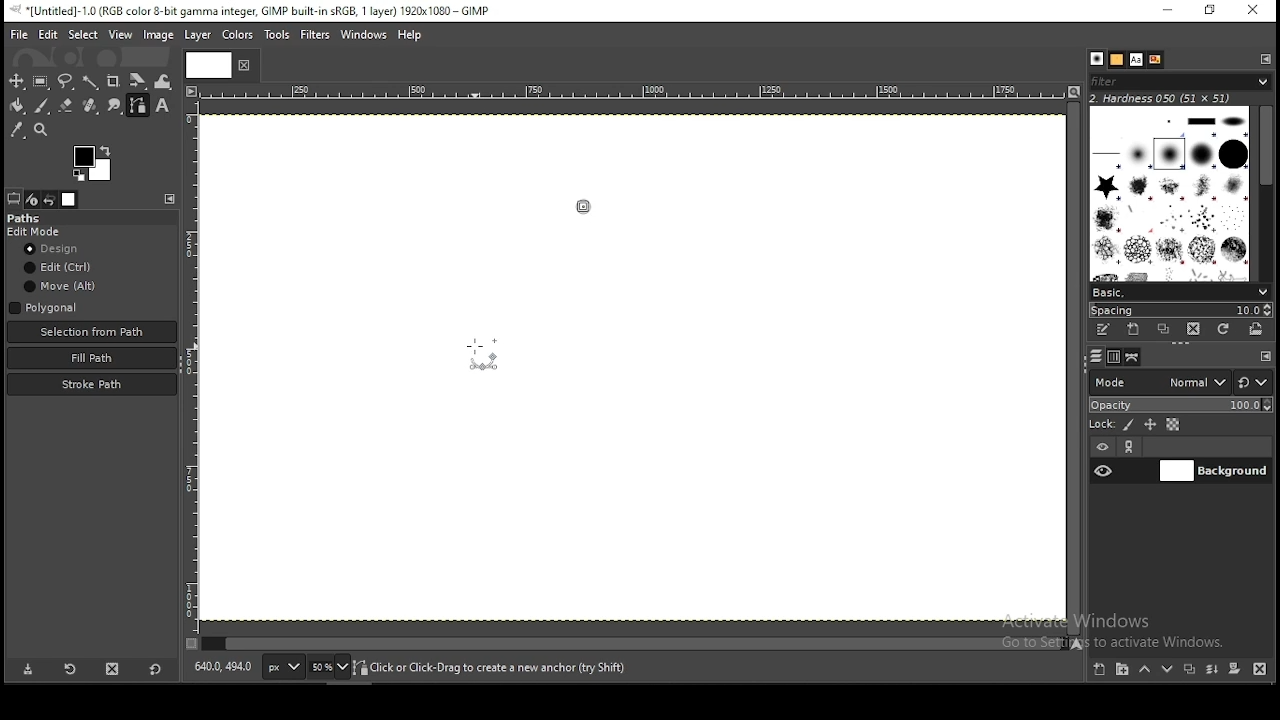  I want to click on switch to other modes, so click(1255, 382).